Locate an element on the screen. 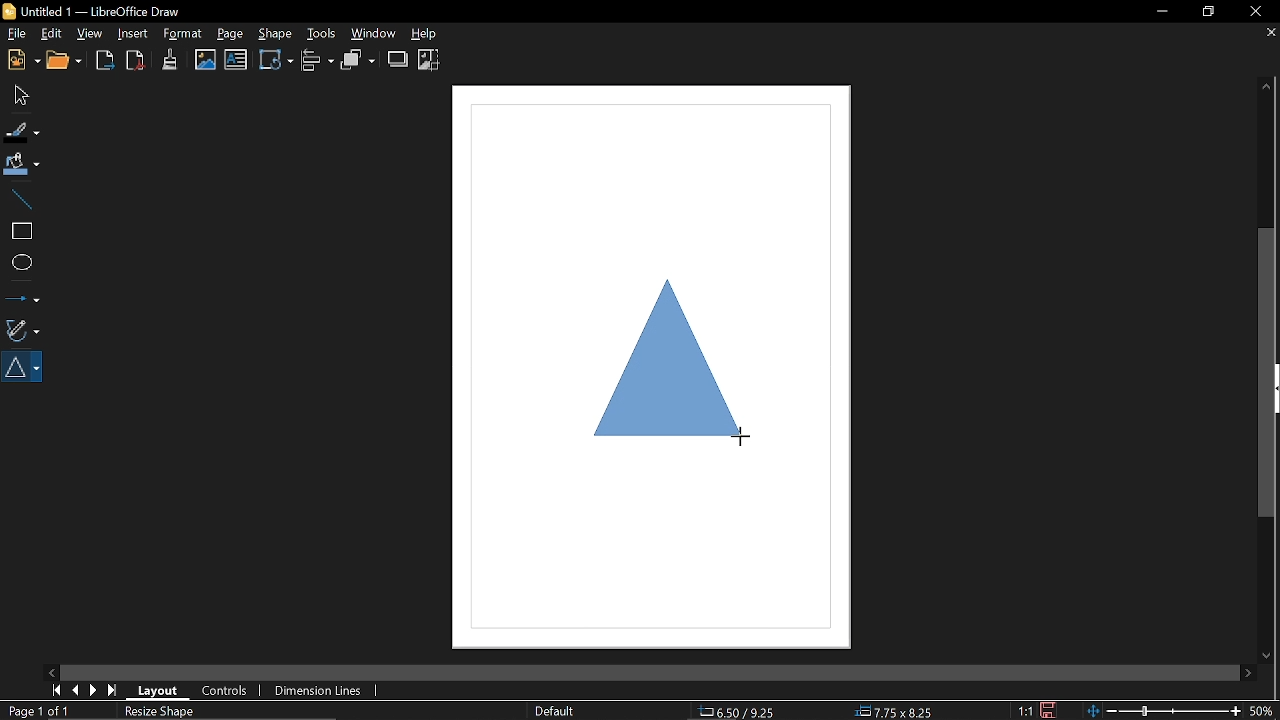  Move down is located at coordinates (1264, 655).